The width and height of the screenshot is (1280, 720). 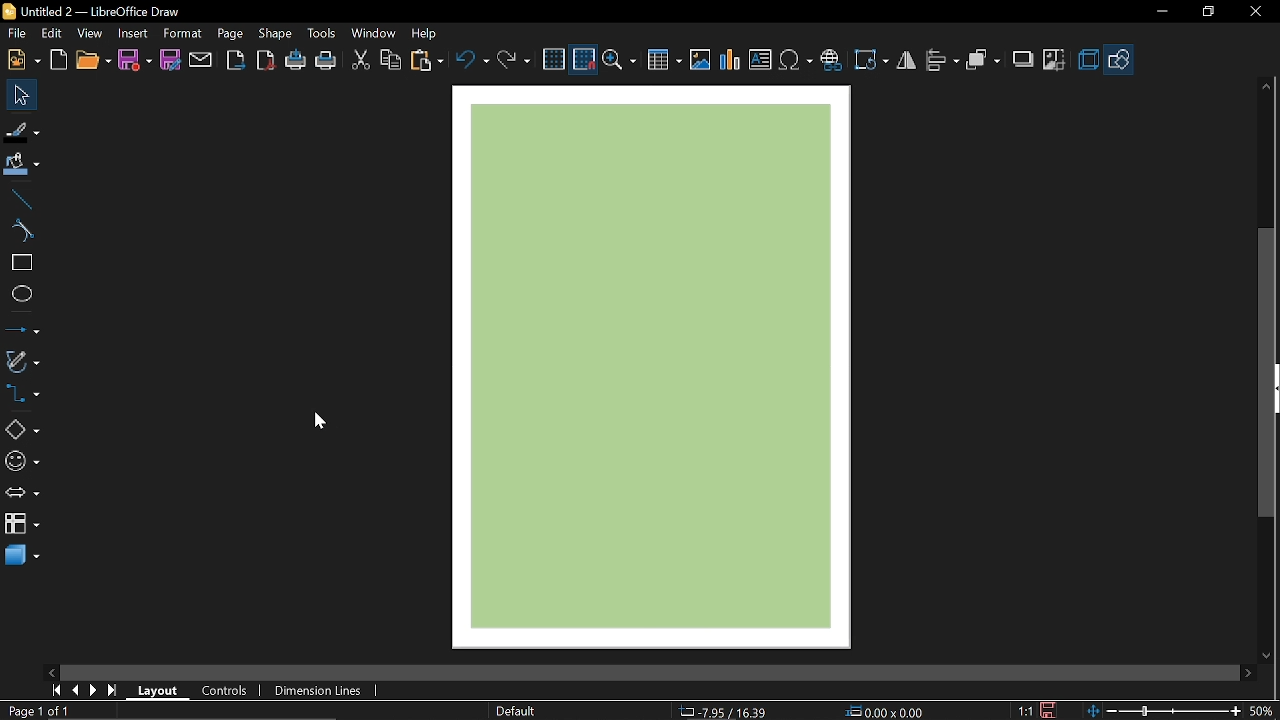 What do you see at coordinates (273, 35) in the screenshot?
I see `Shape` at bounding box center [273, 35].